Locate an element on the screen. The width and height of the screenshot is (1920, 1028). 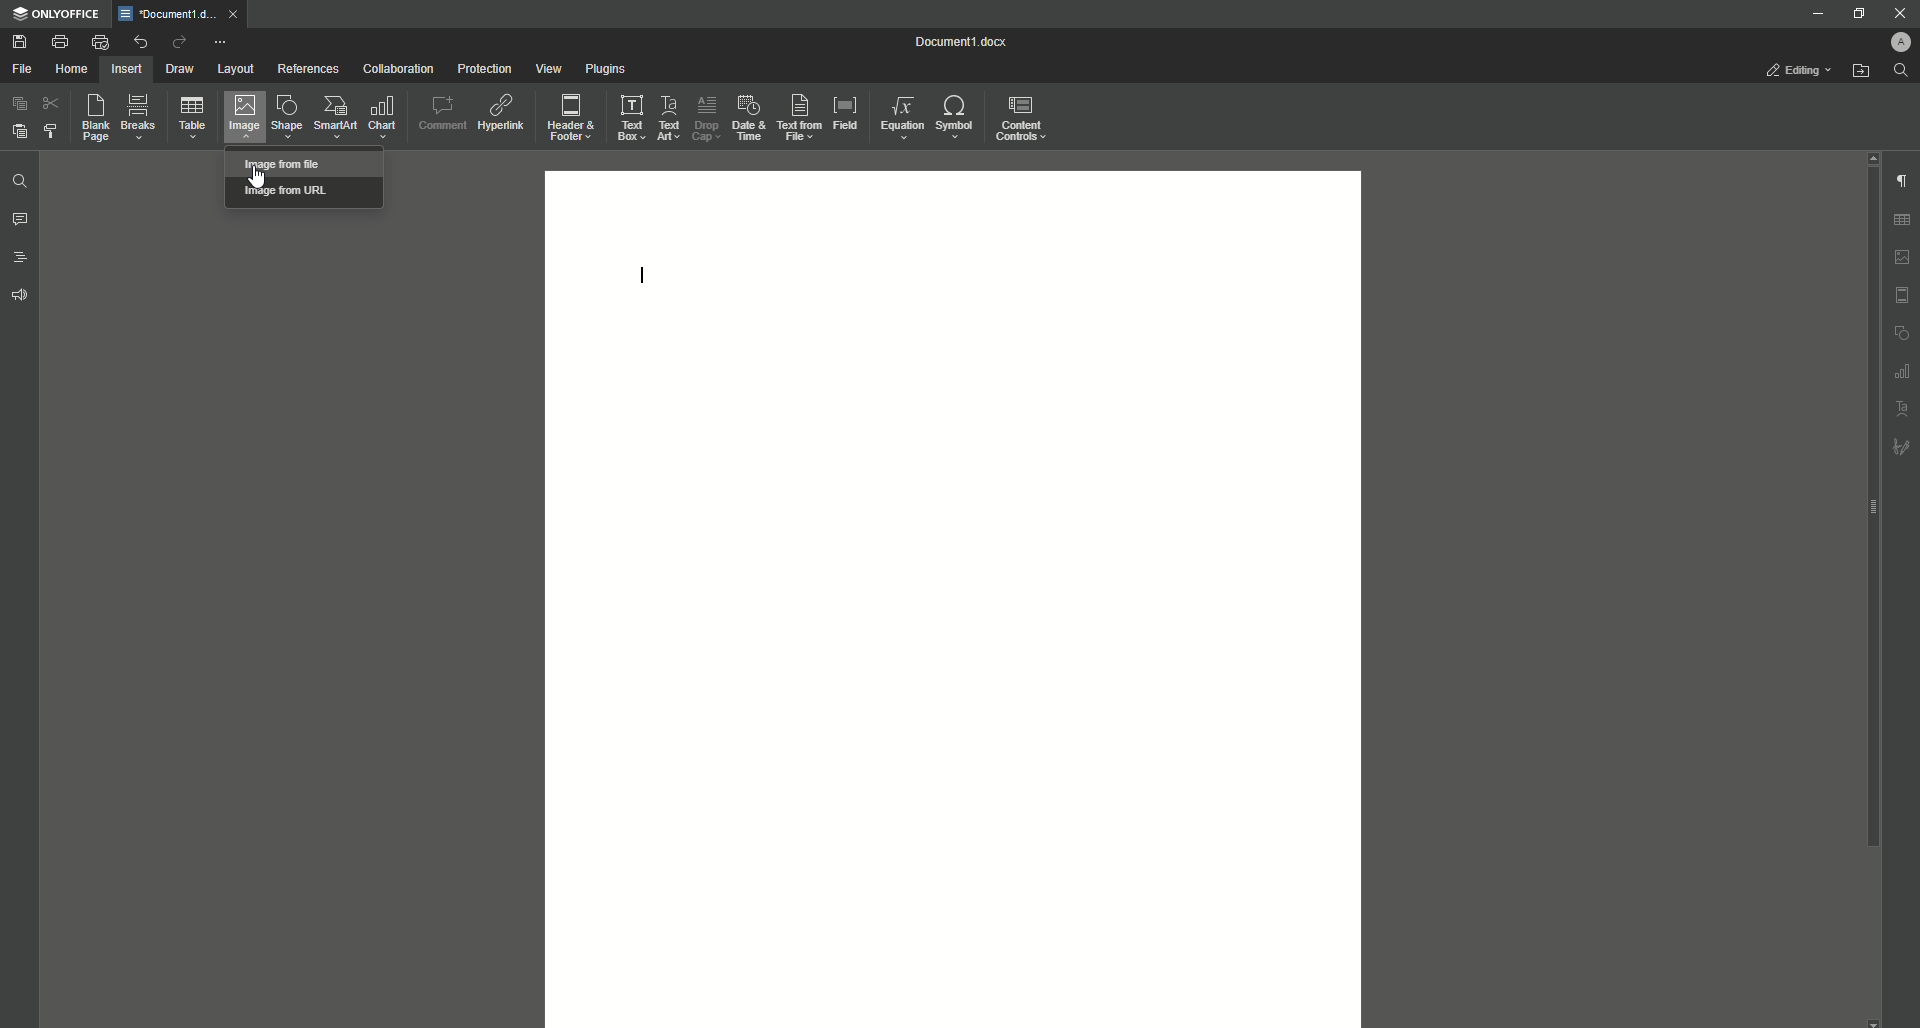
Header/Footer is located at coordinates (1904, 294).